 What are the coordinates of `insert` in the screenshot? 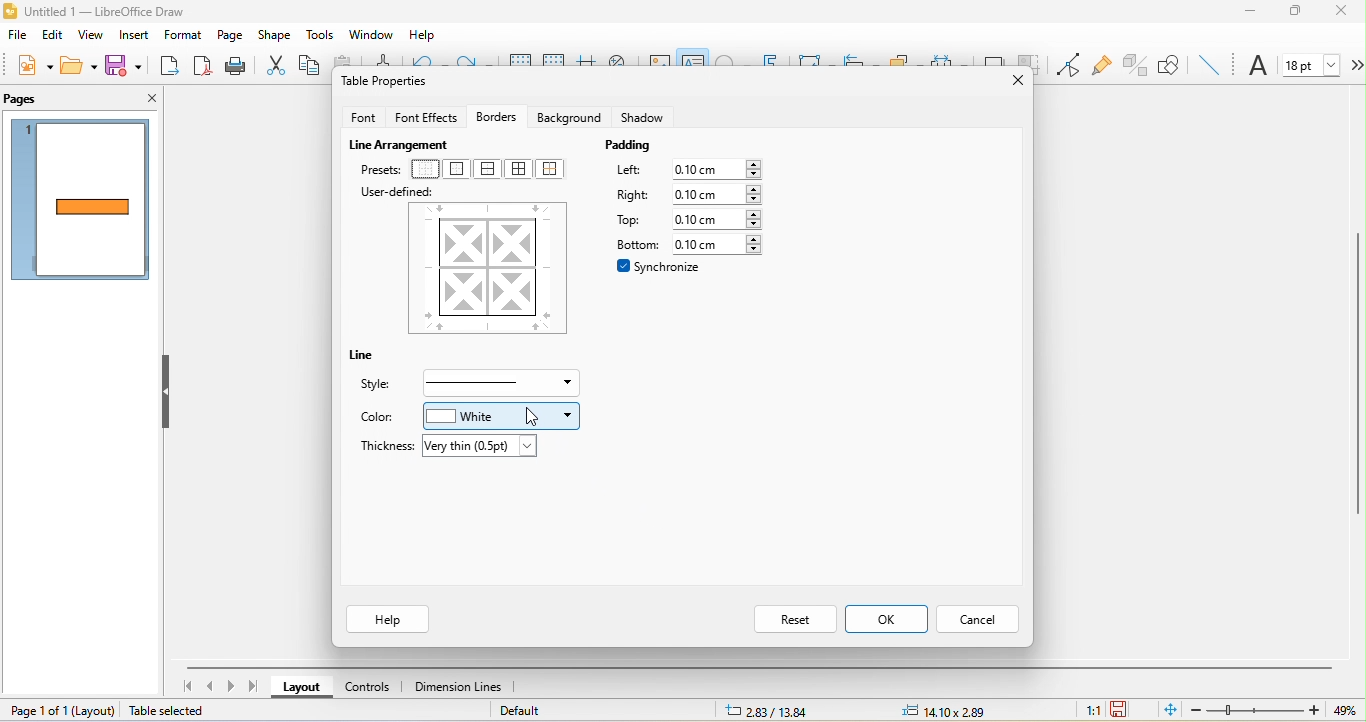 It's located at (133, 37).